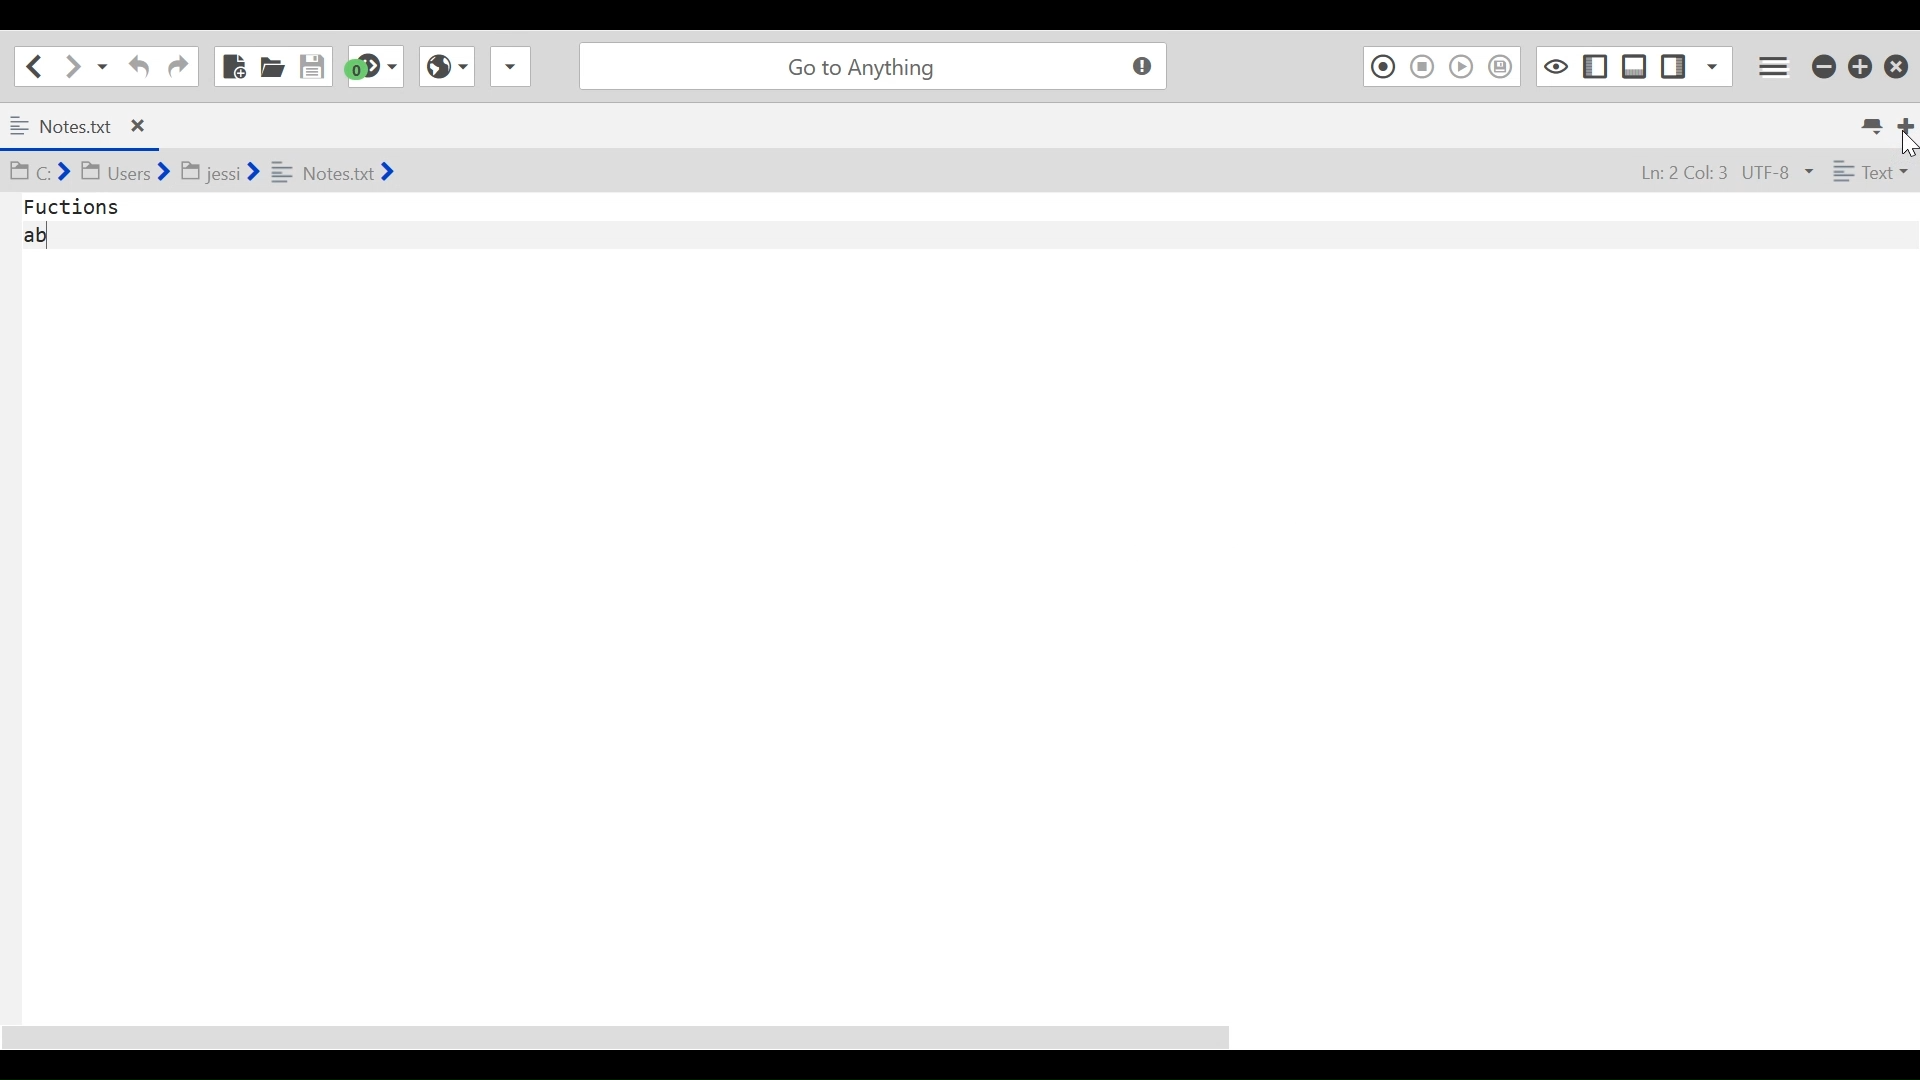  Describe the element at coordinates (205, 171) in the screenshot. I see `C:> Users> jessi> Notes.txt` at that location.